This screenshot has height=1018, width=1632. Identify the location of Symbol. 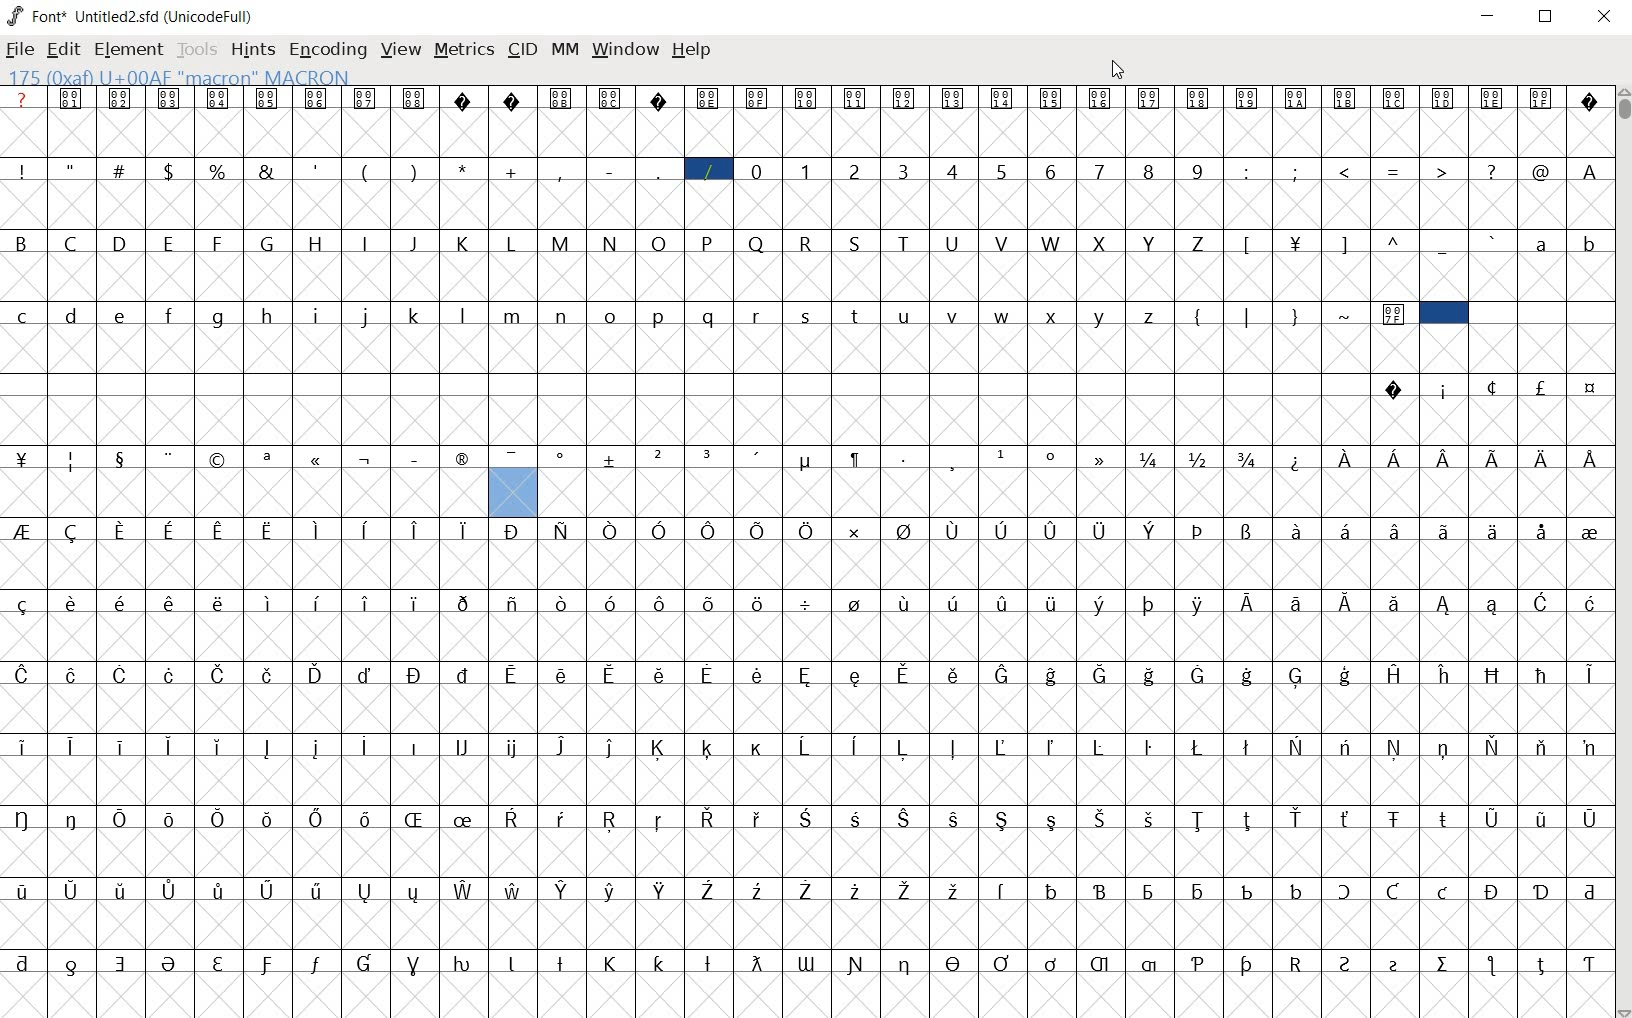
(561, 530).